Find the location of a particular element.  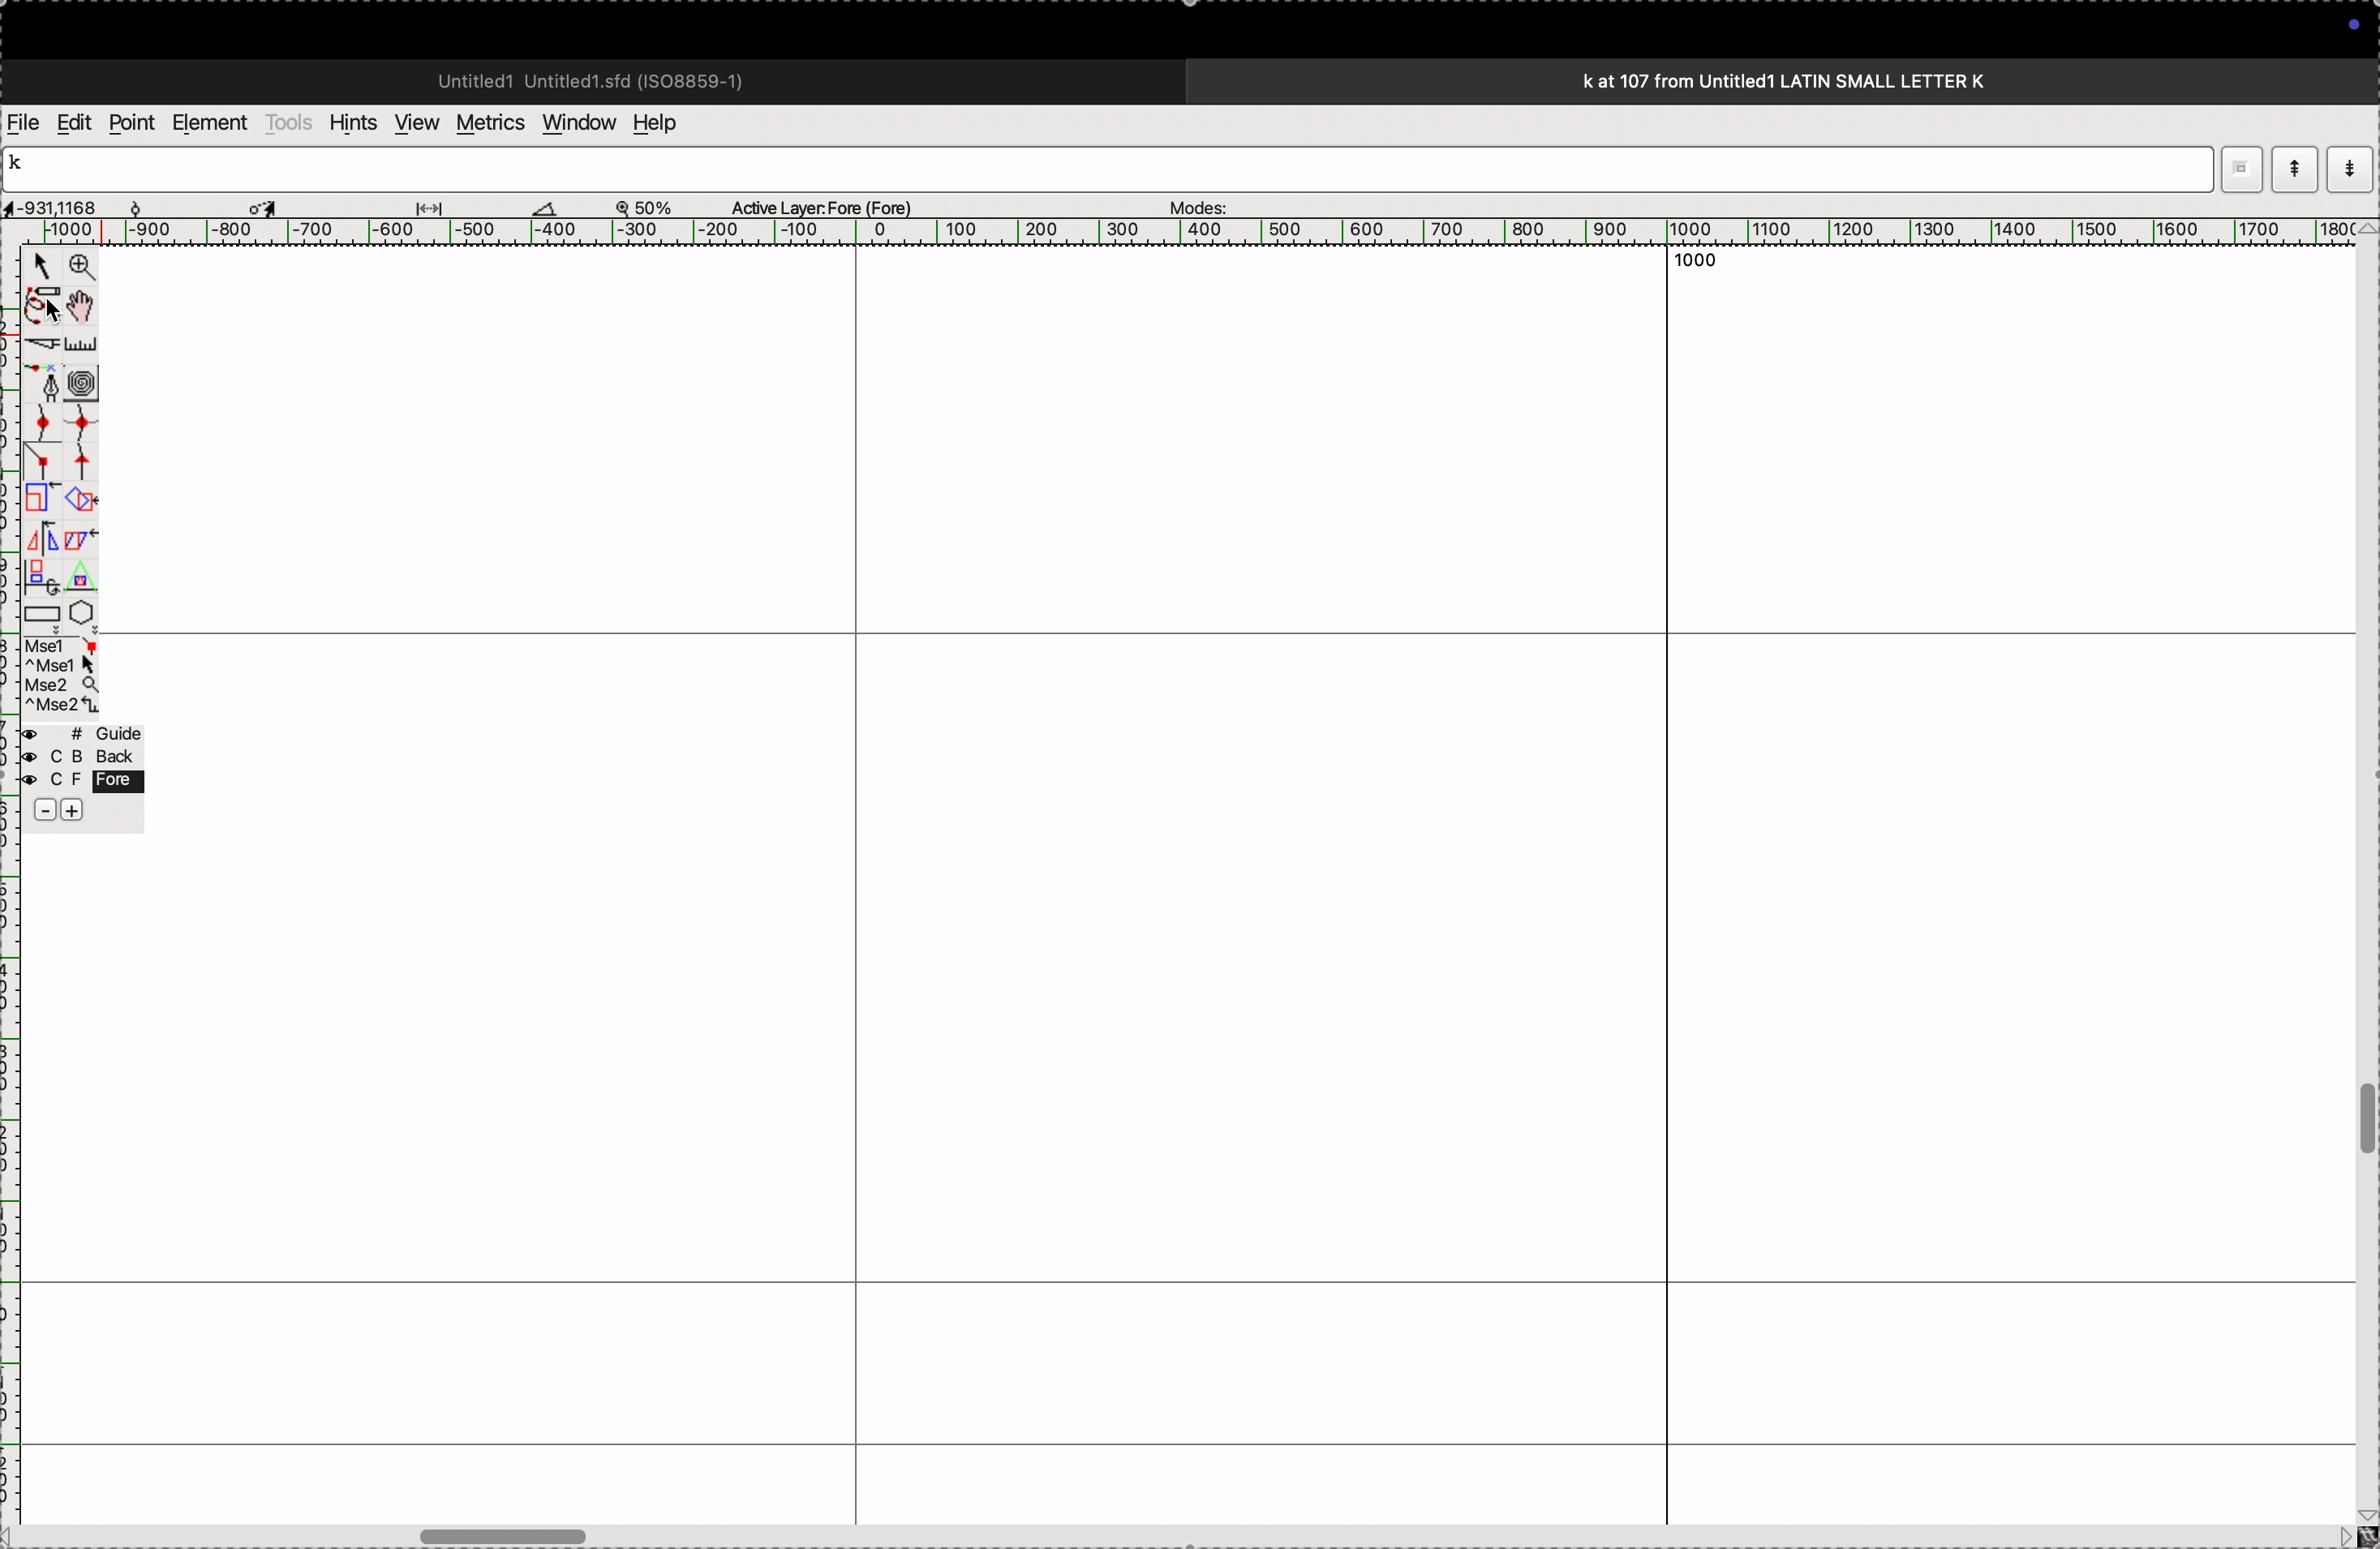

metrics is located at coordinates (488, 123).